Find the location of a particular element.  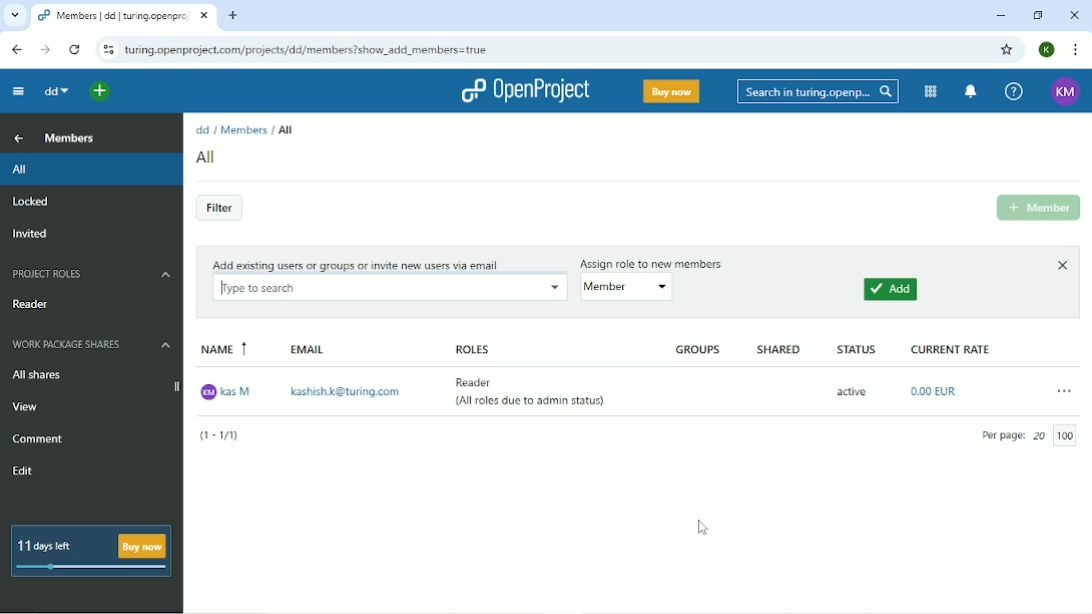

Search  is located at coordinates (814, 92).